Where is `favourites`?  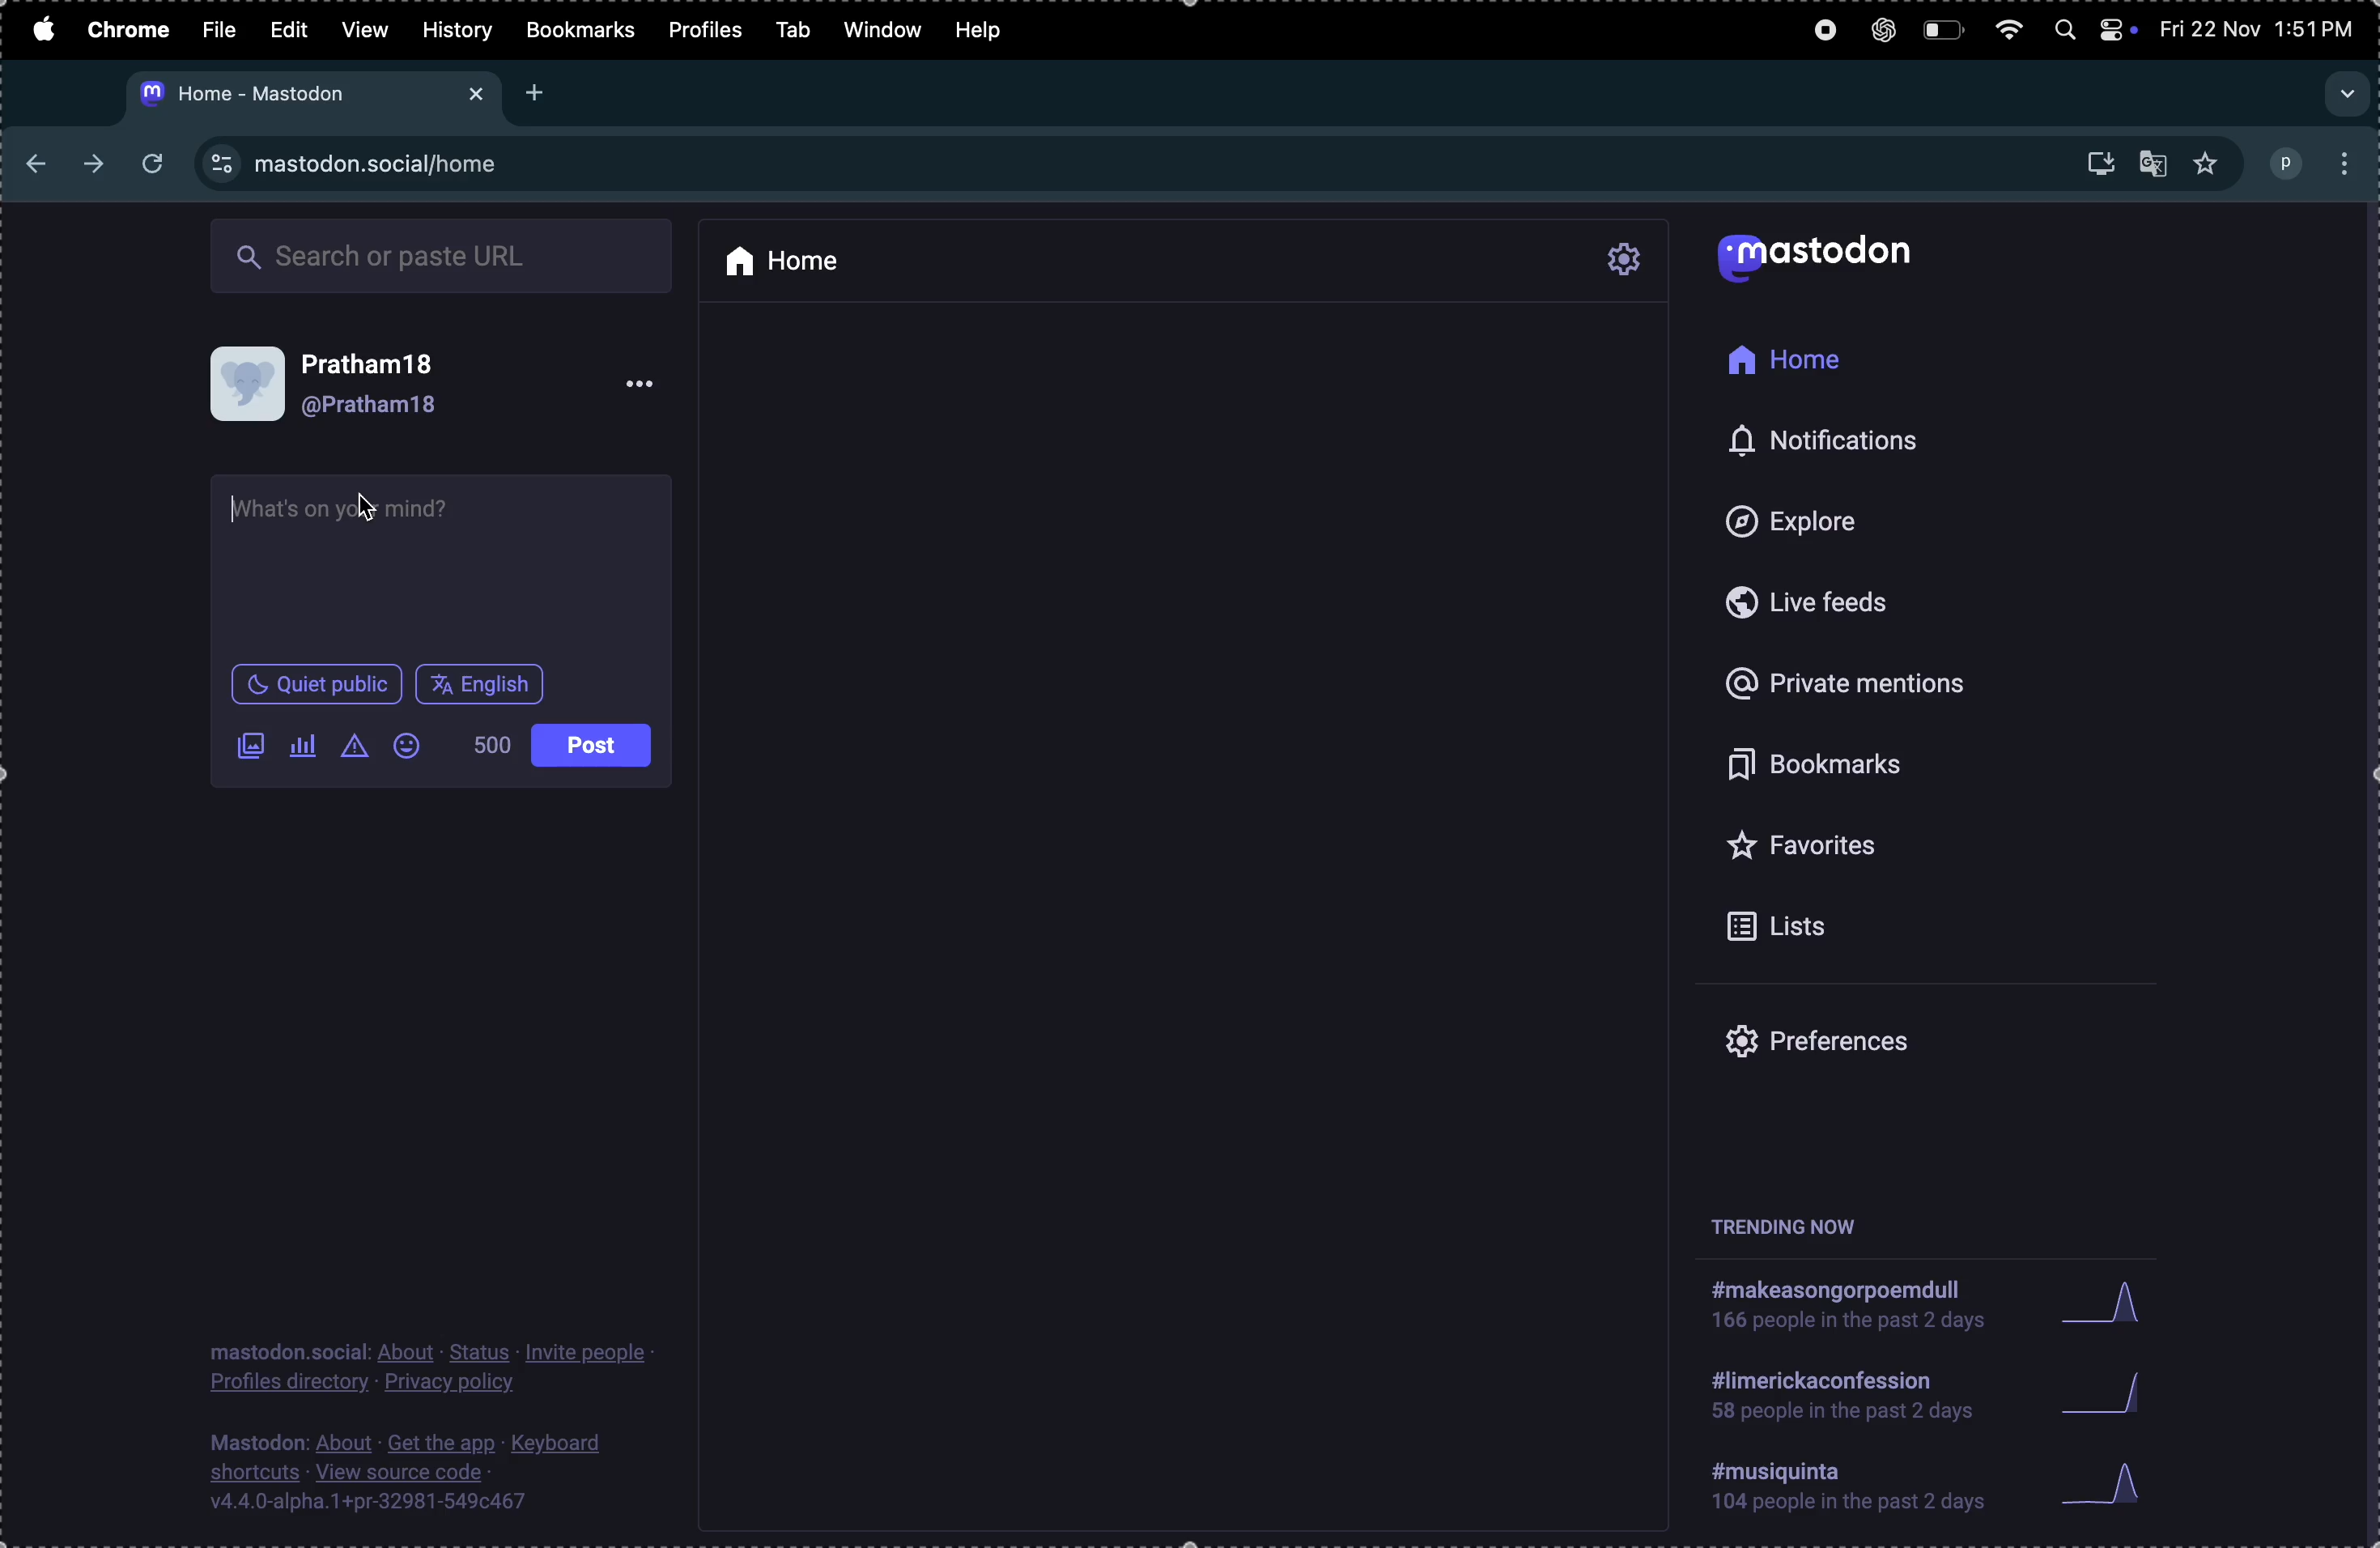
favourites is located at coordinates (2206, 164).